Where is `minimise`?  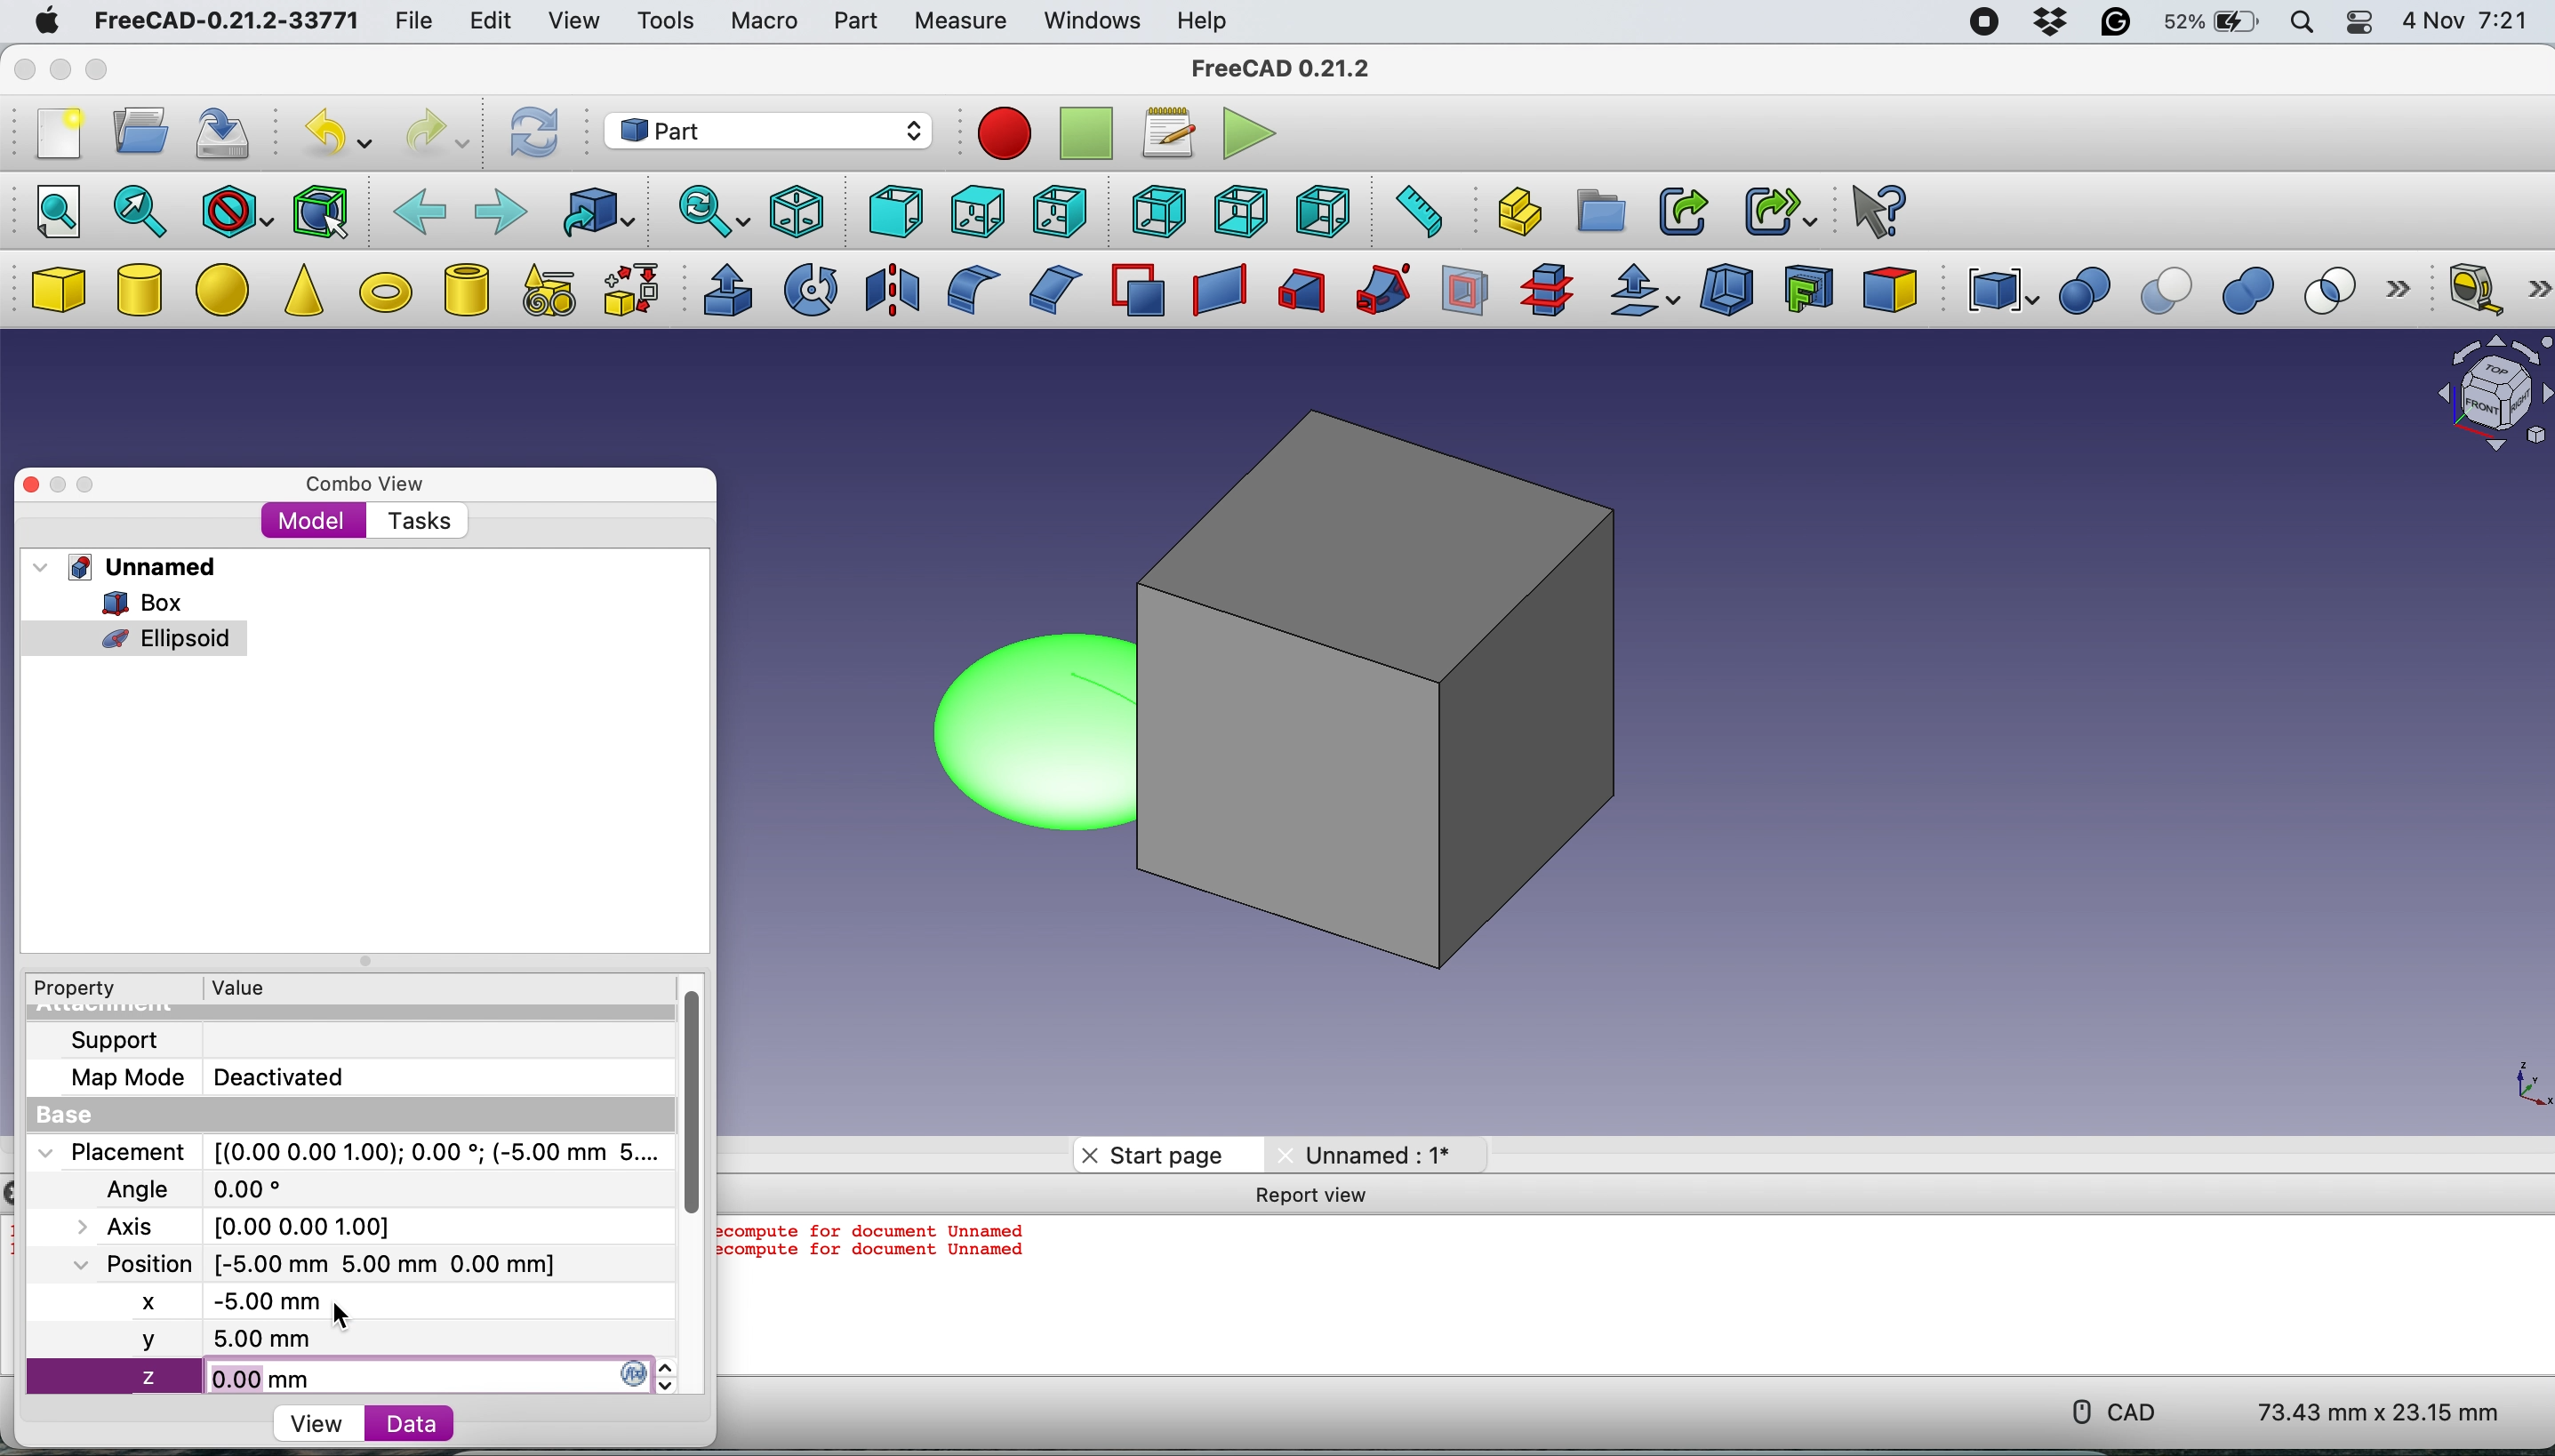
minimise is located at coordinates (56, 70).